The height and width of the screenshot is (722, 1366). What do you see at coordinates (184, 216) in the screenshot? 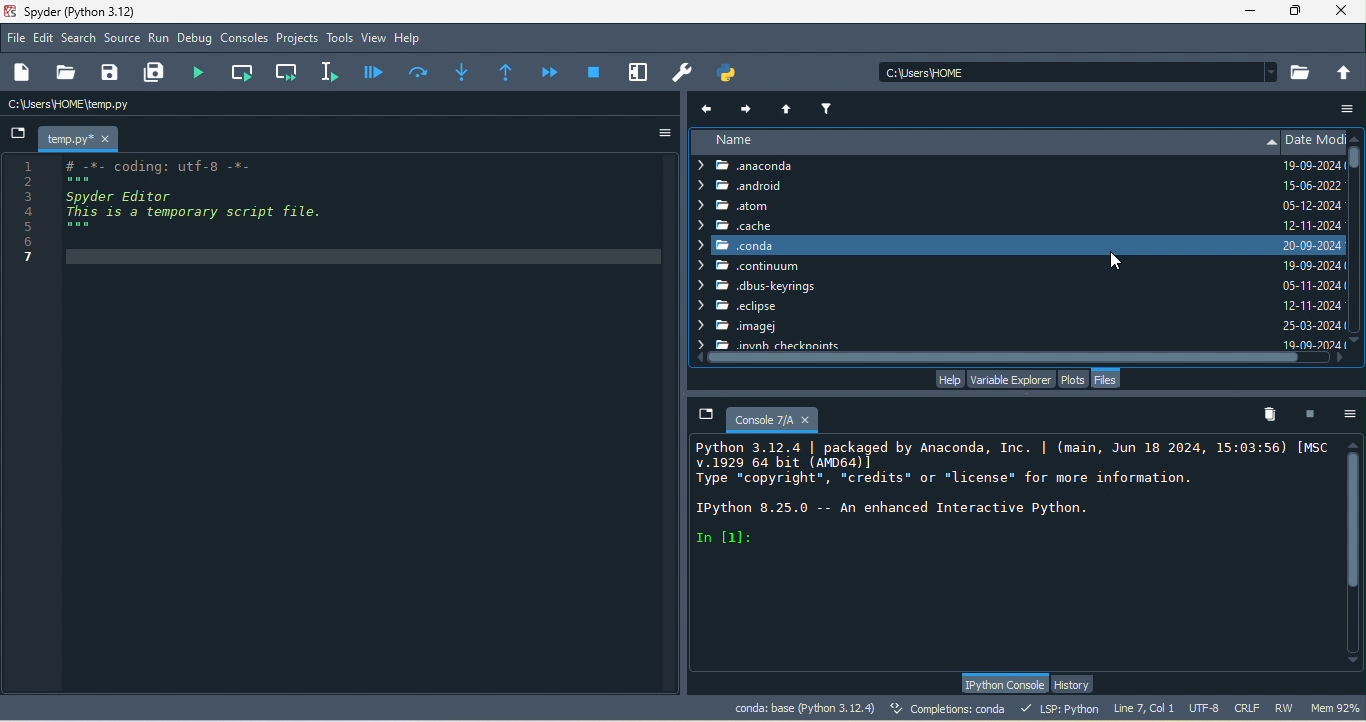
I see `coding` at bounding box center [184, 216].